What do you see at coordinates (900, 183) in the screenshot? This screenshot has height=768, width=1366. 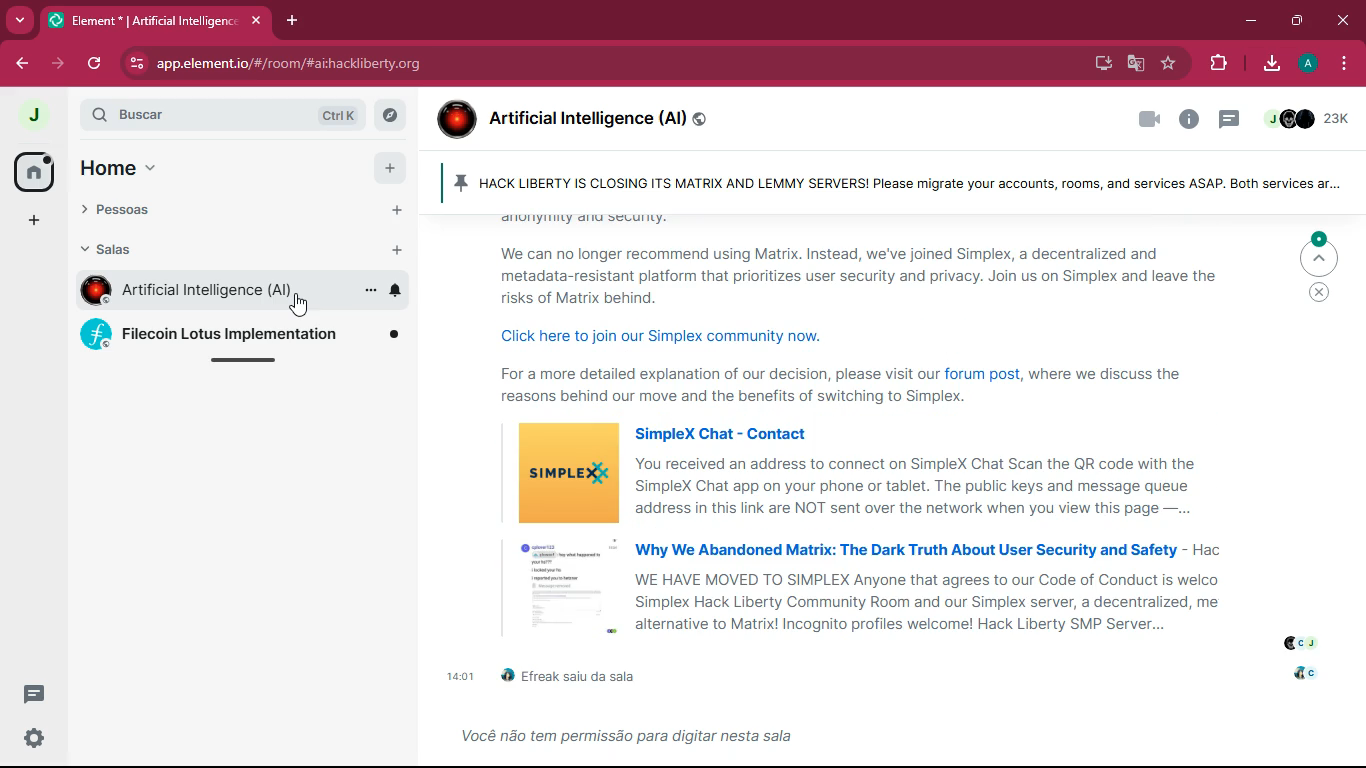 I see `HACK LIBERTY IS CLOSING ITS MATRIX AND LEMMY SERVERS! Please migrate your accounts, rooms, and services ASAP. Both services ar...` at bounding box center [900, 183].